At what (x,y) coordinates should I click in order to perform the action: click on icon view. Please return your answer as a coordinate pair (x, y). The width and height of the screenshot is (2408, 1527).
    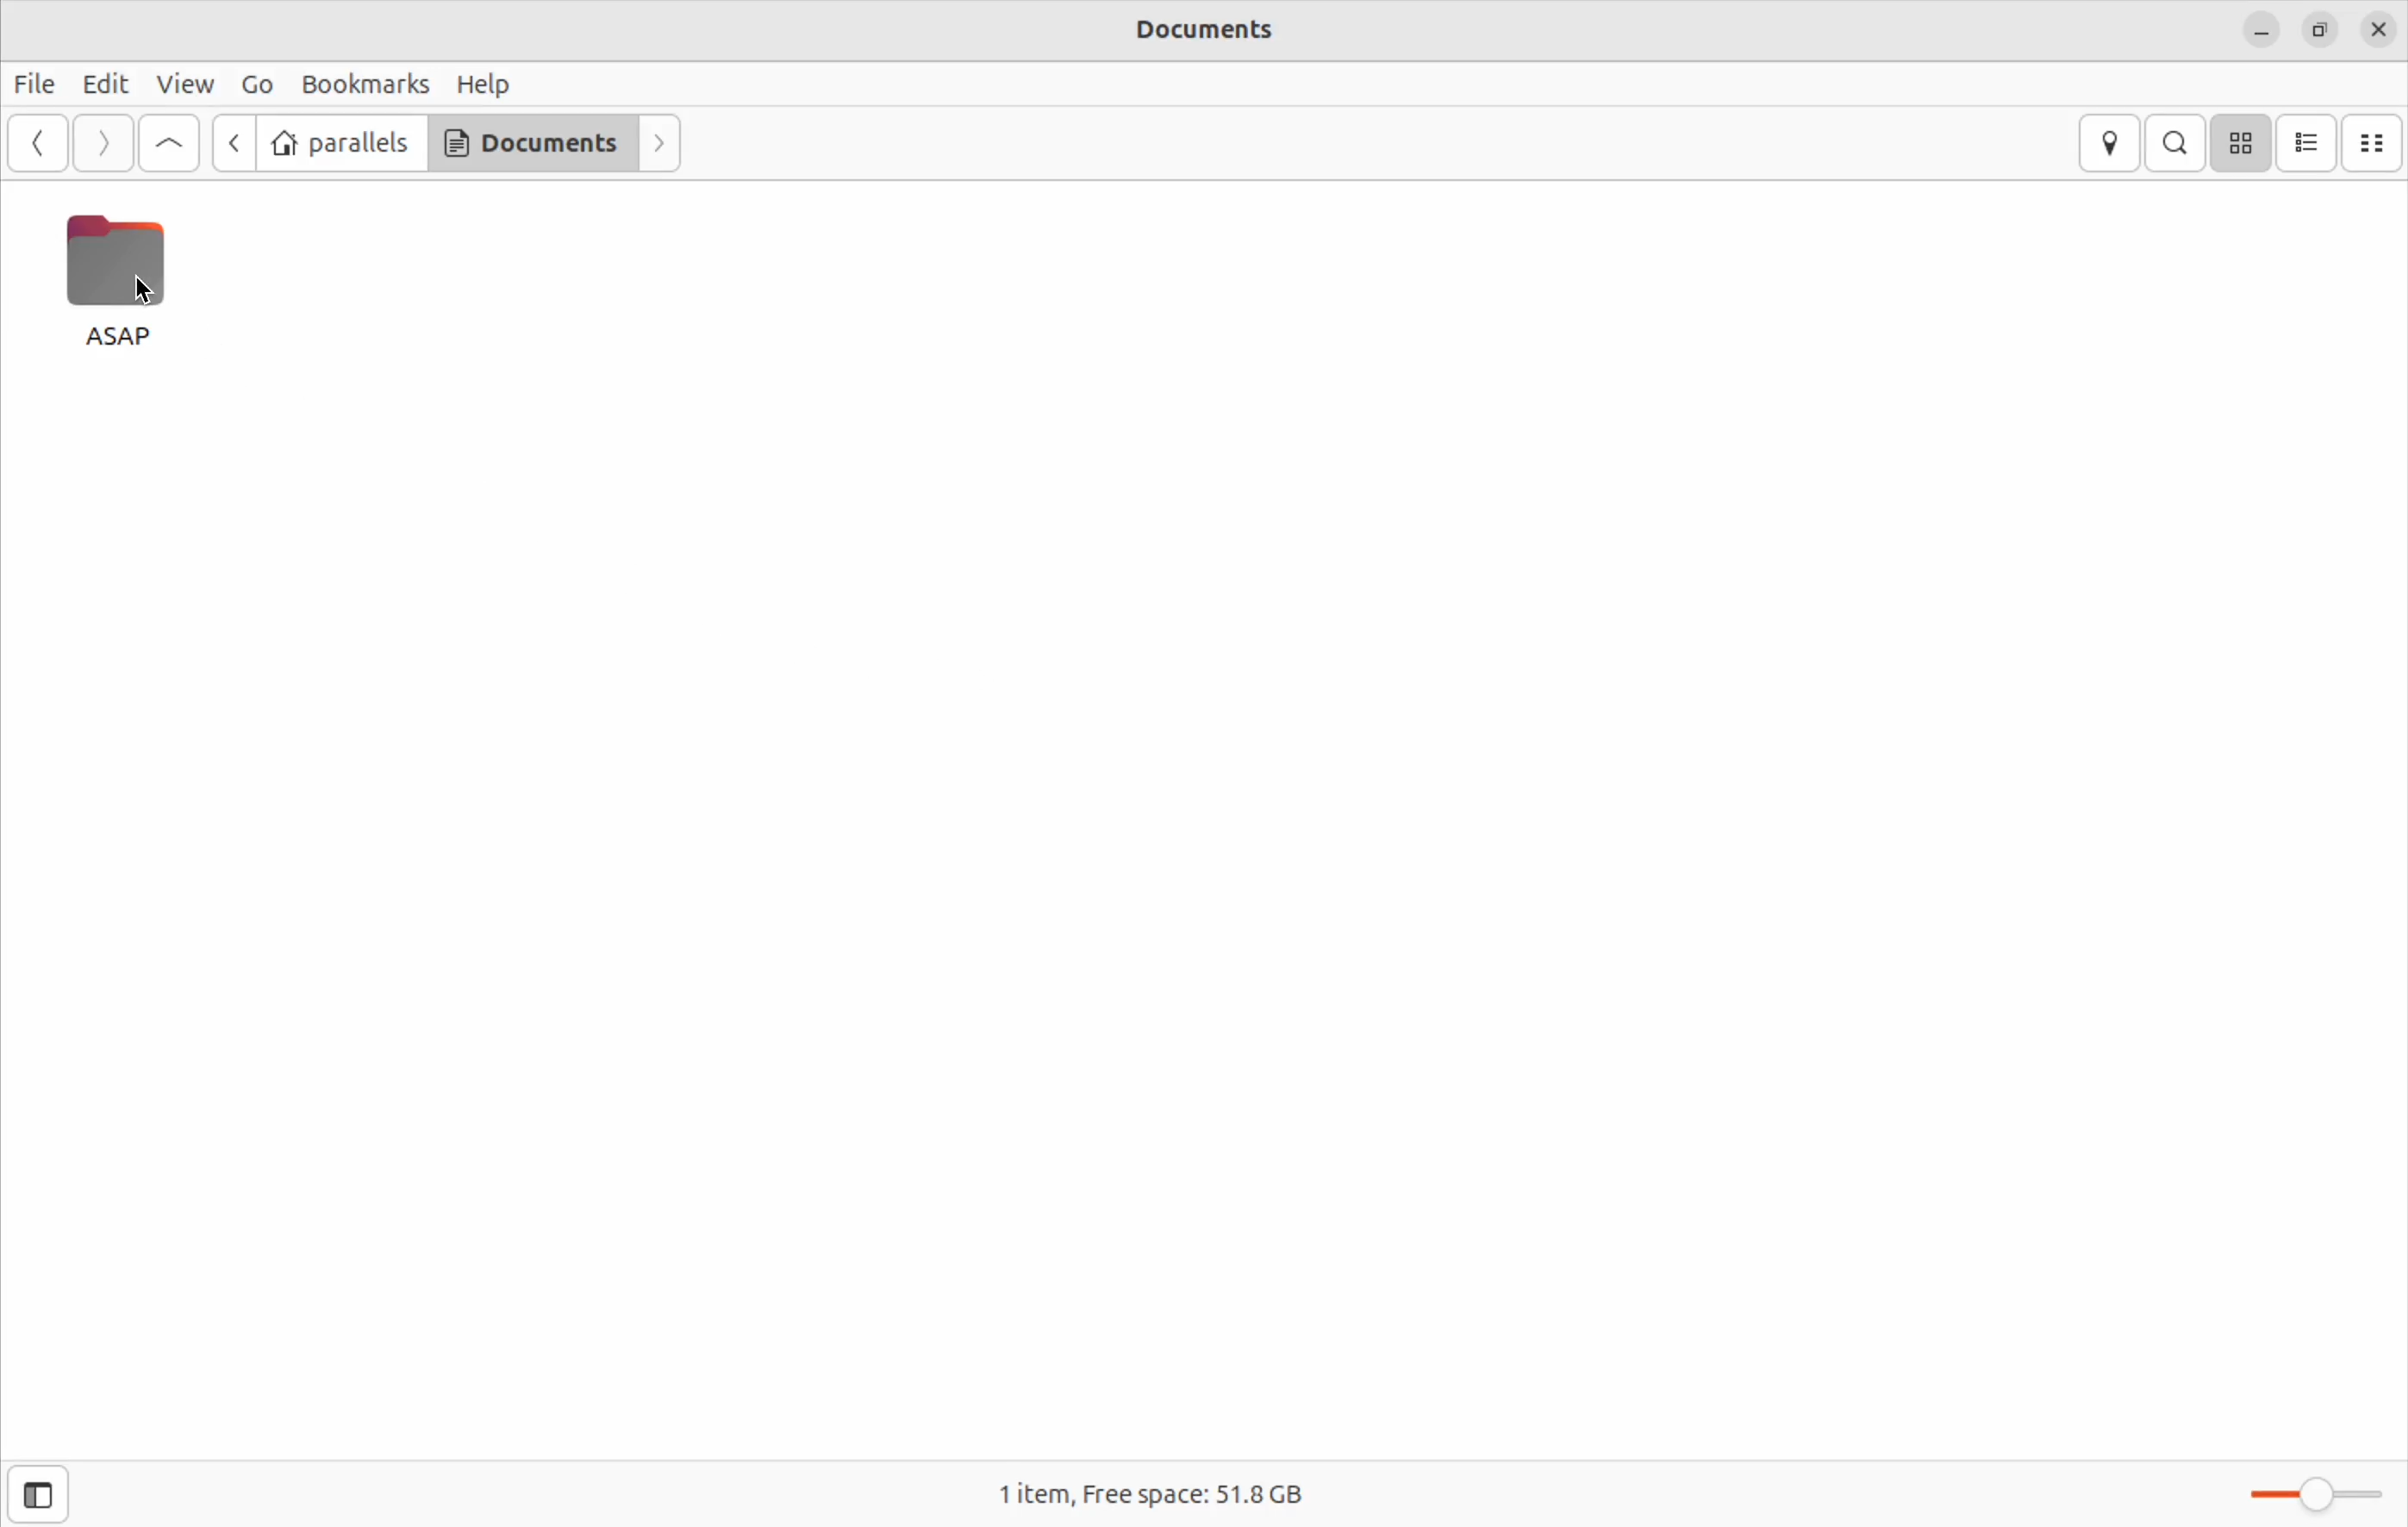
    Looking at the image, I should click on (2244, 143).